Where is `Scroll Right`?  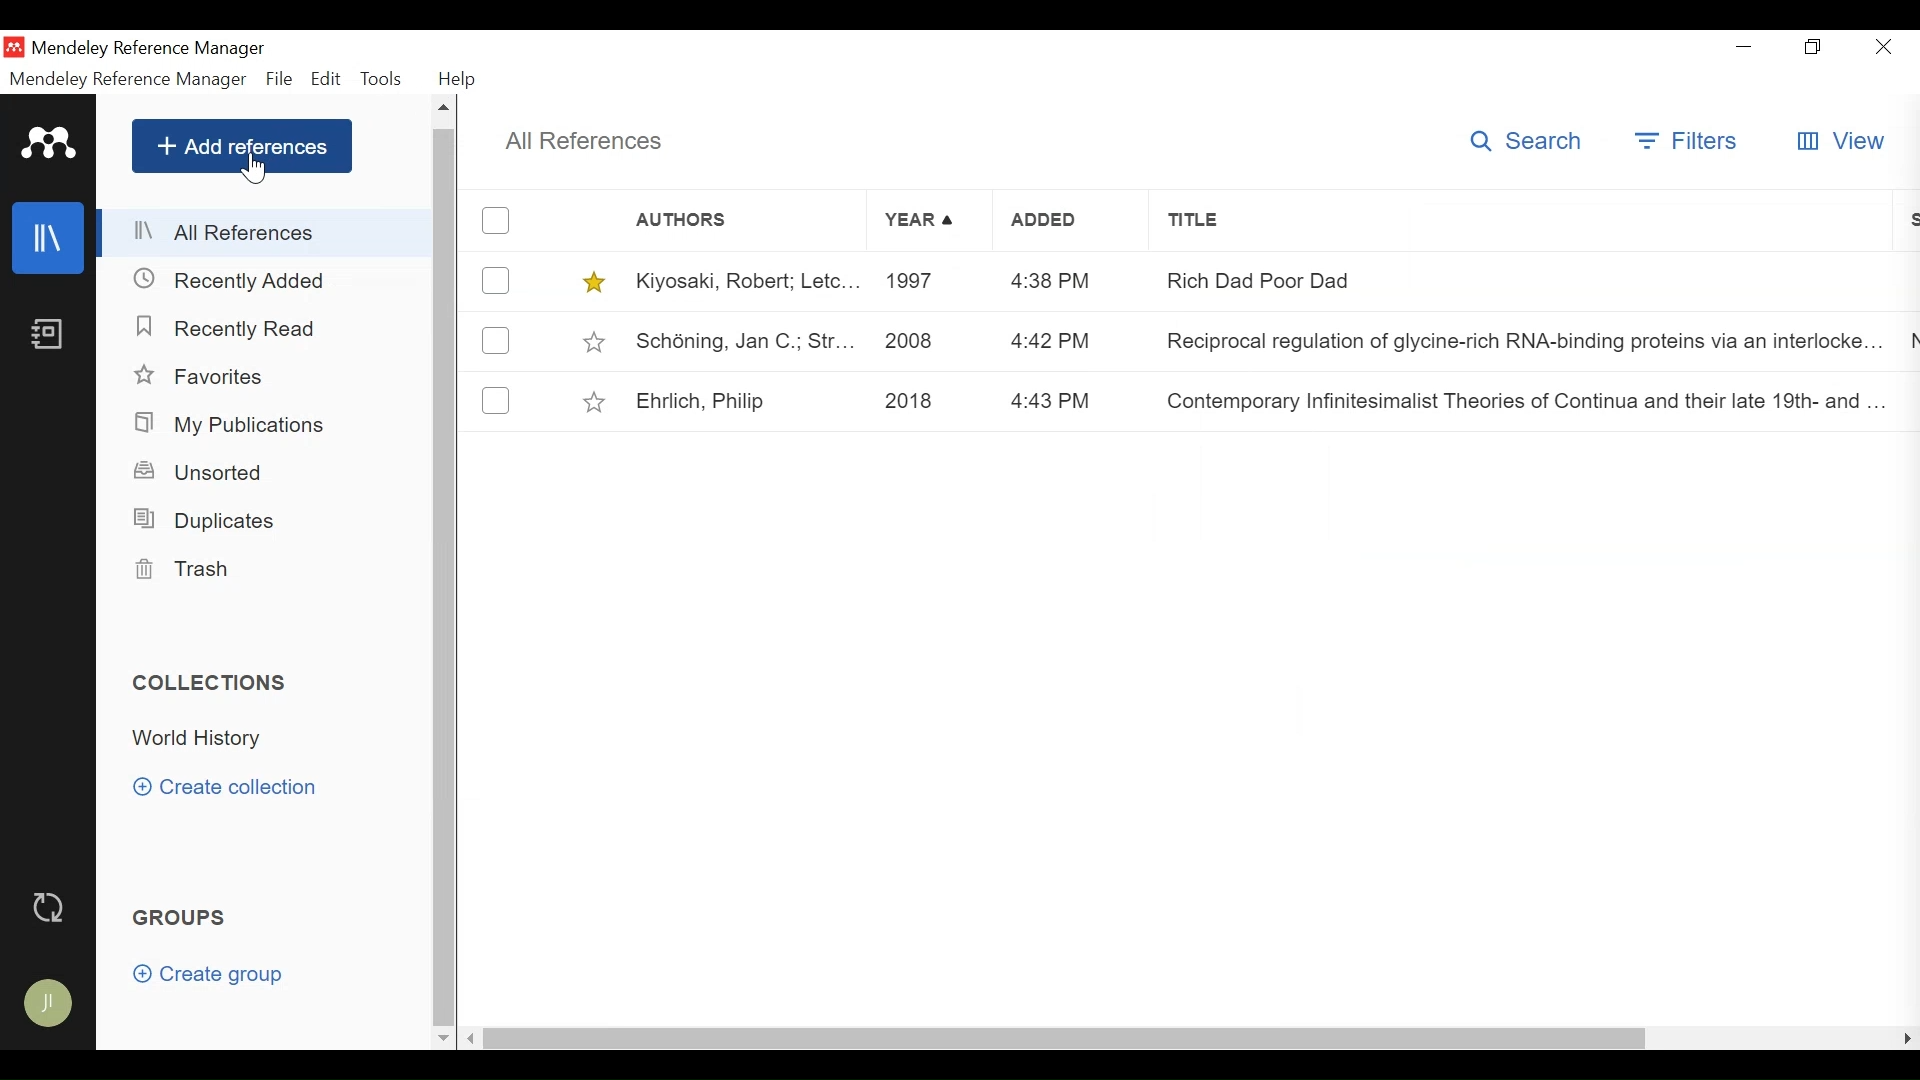 Scroll Right is located at coordinates (1905, 1039).